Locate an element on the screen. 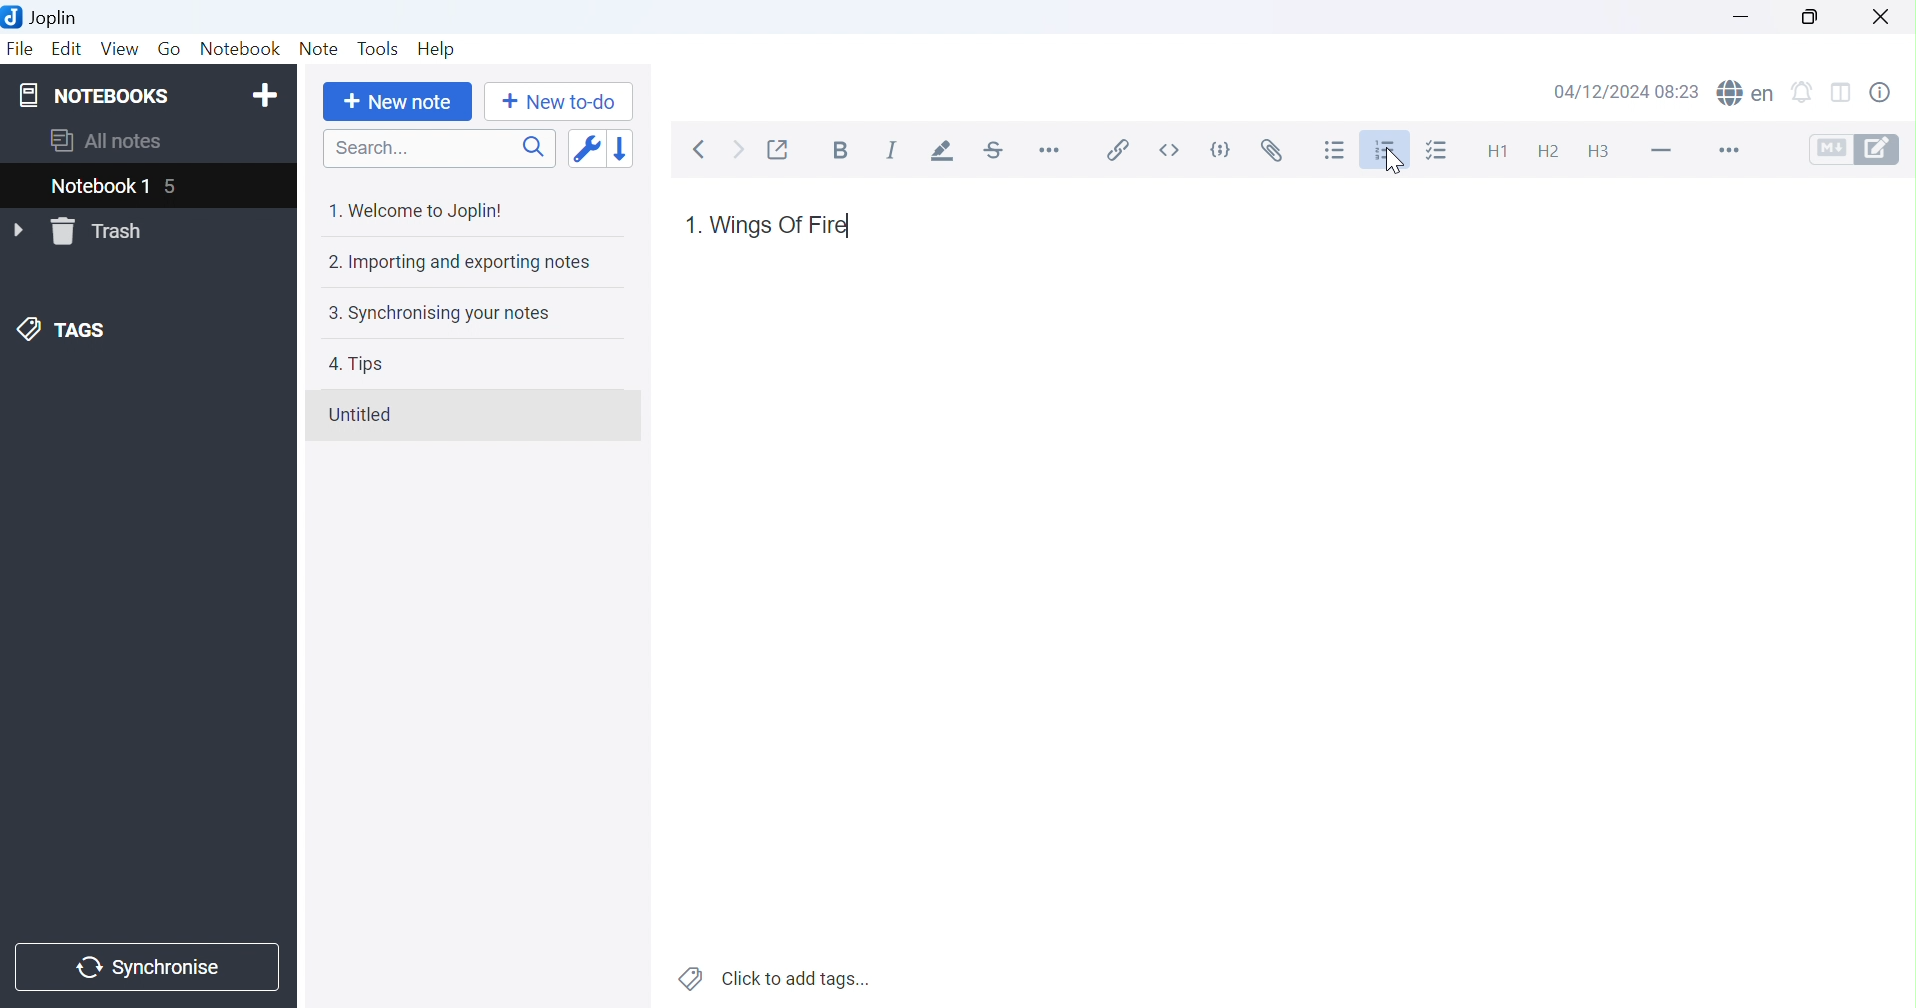 This screenshot has height=1008, width=1916. 04/12/2024 08:22 is located at coordinates (1626, 93).